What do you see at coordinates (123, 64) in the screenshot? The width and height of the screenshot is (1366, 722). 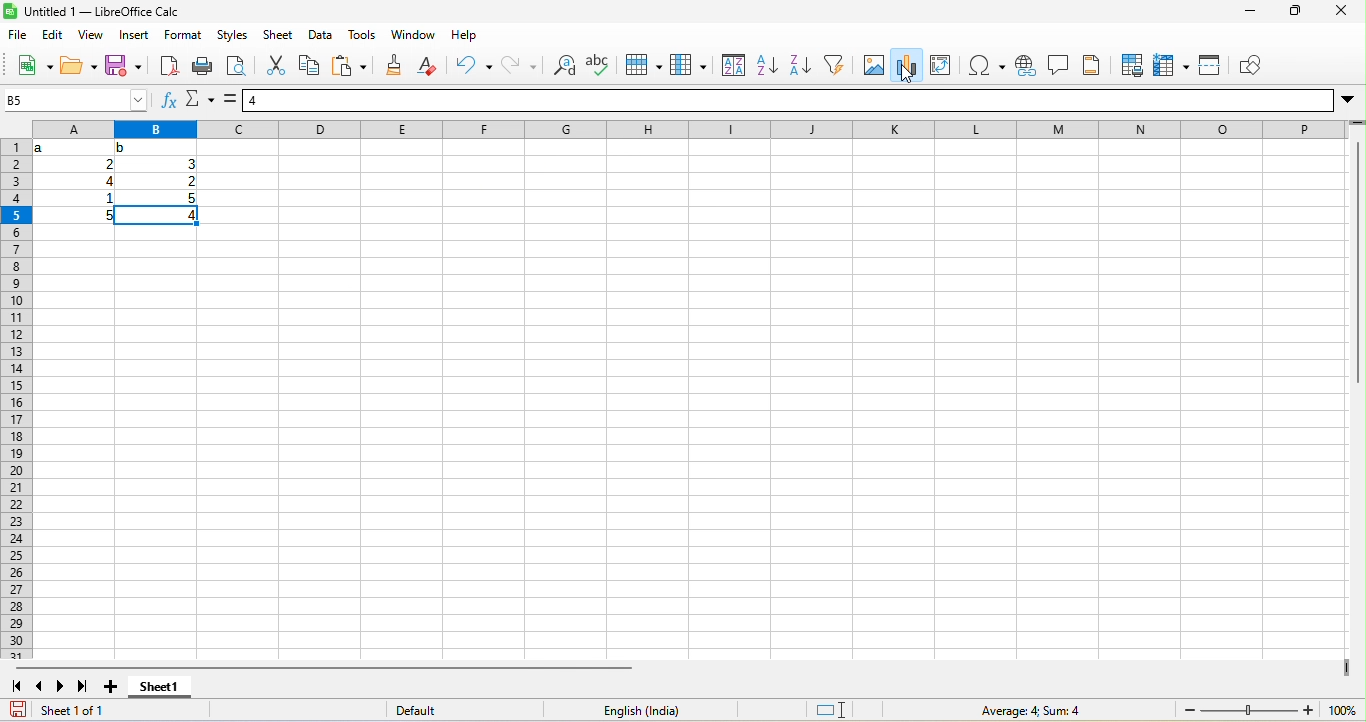 I see `save` at bounding box center [123, 64].